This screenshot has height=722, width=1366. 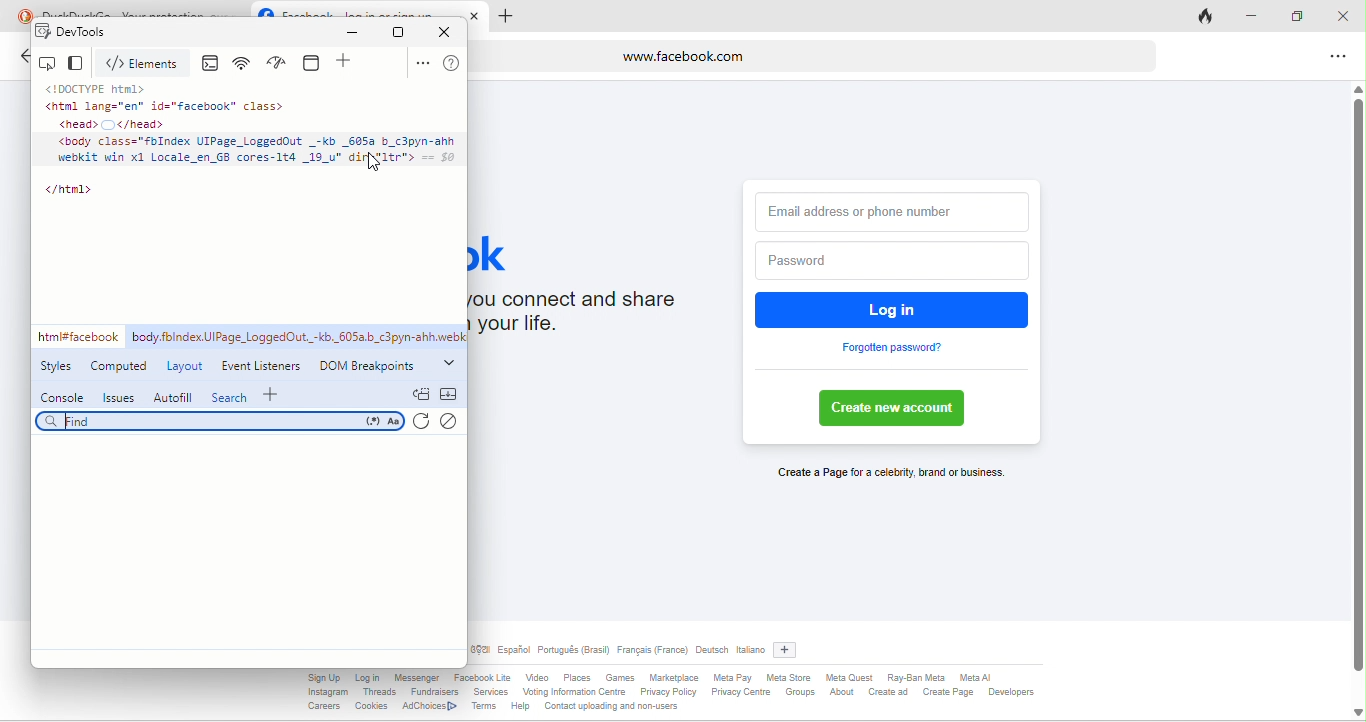 I want to click on create new account, so click(x=898, y=409).